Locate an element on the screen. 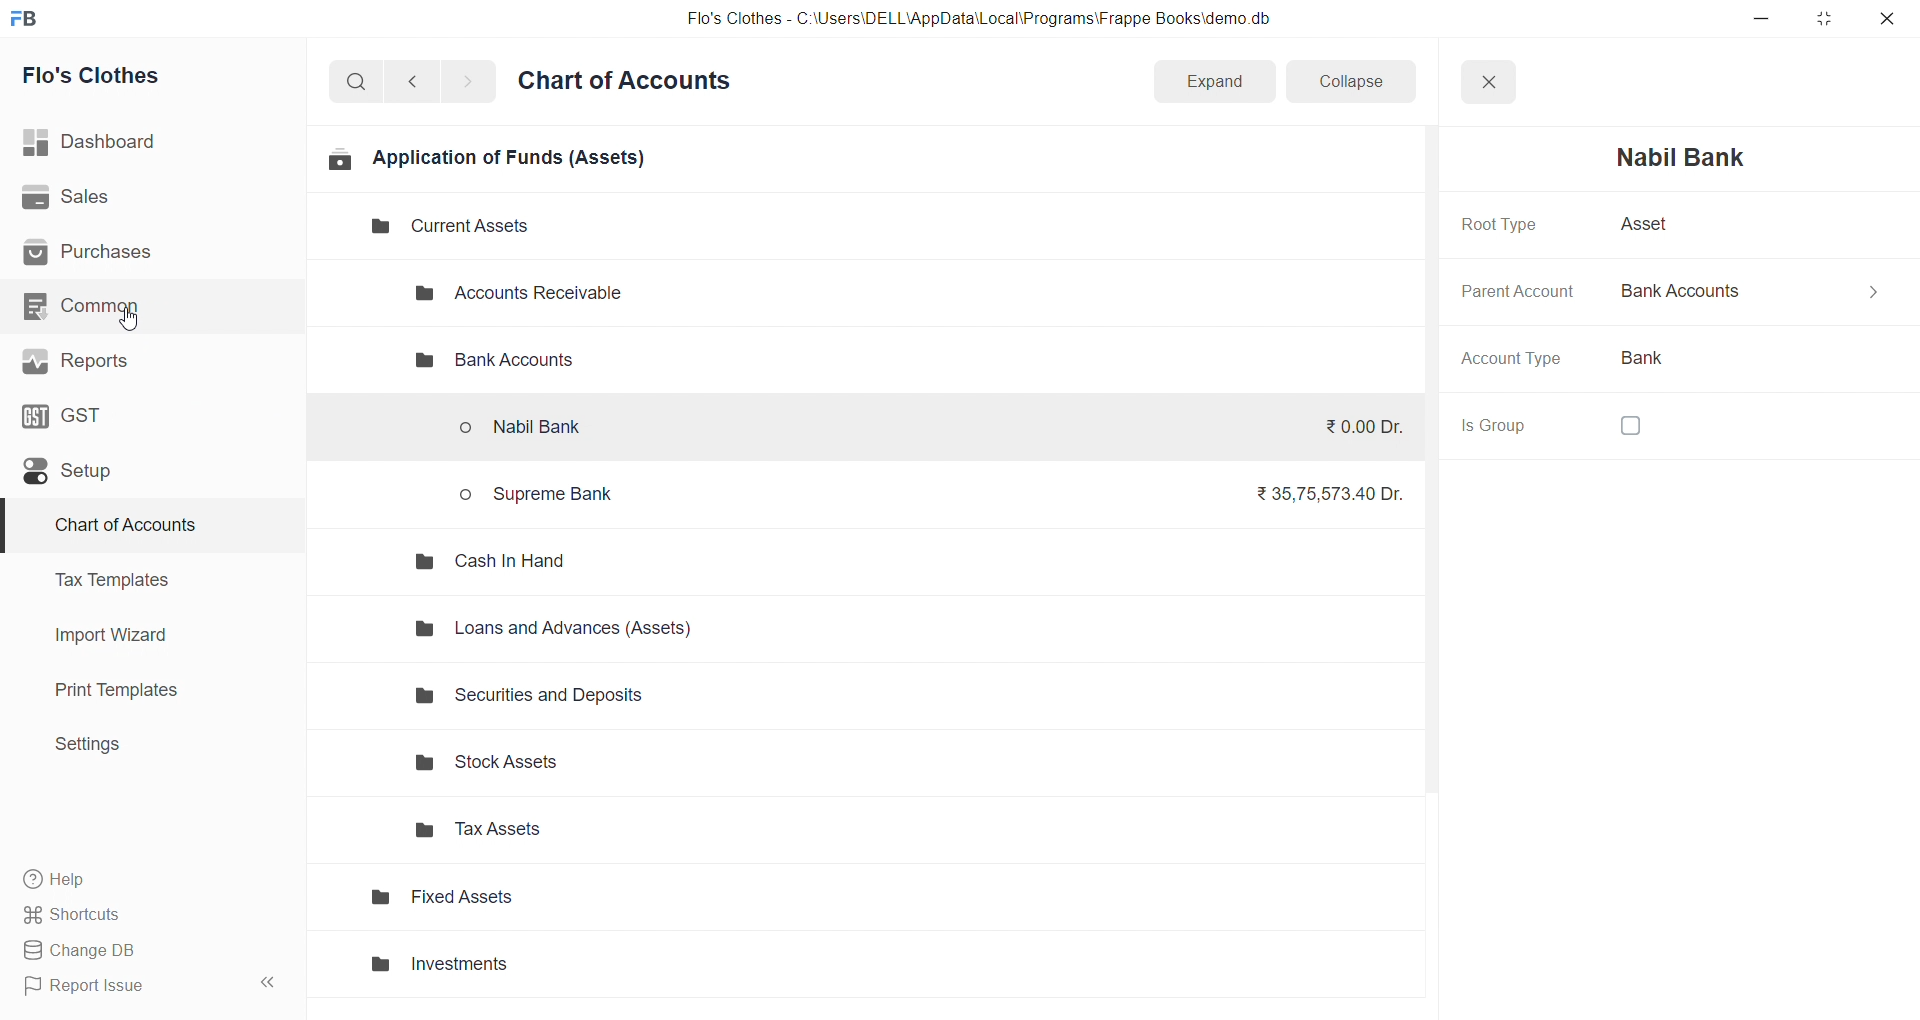  Root Type is located at coordinates (1502, 224).